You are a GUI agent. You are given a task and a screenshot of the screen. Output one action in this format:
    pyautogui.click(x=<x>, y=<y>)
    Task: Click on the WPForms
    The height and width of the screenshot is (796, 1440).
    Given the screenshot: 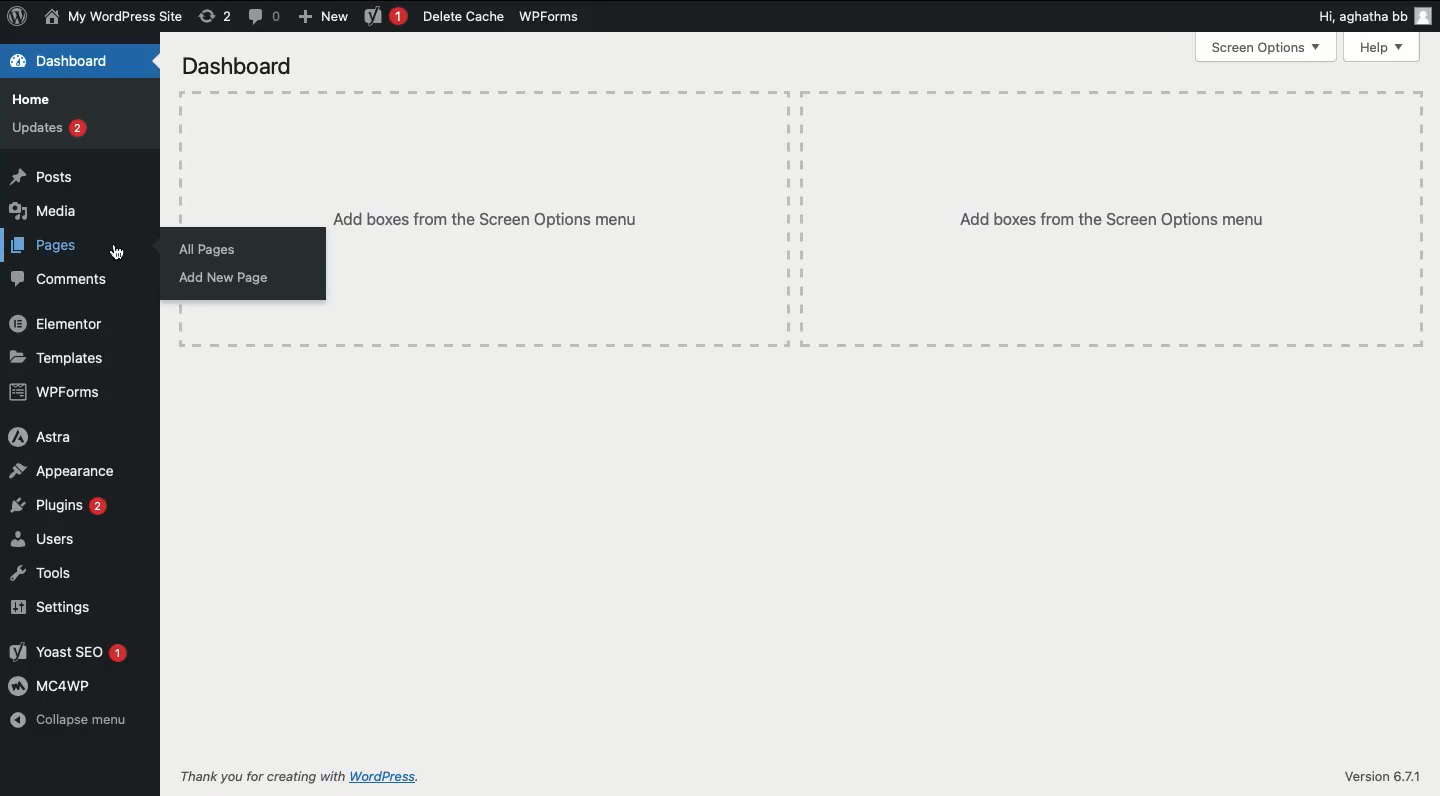 What is the action you would take?
    pyautogui.click(x=549, y=15)
    